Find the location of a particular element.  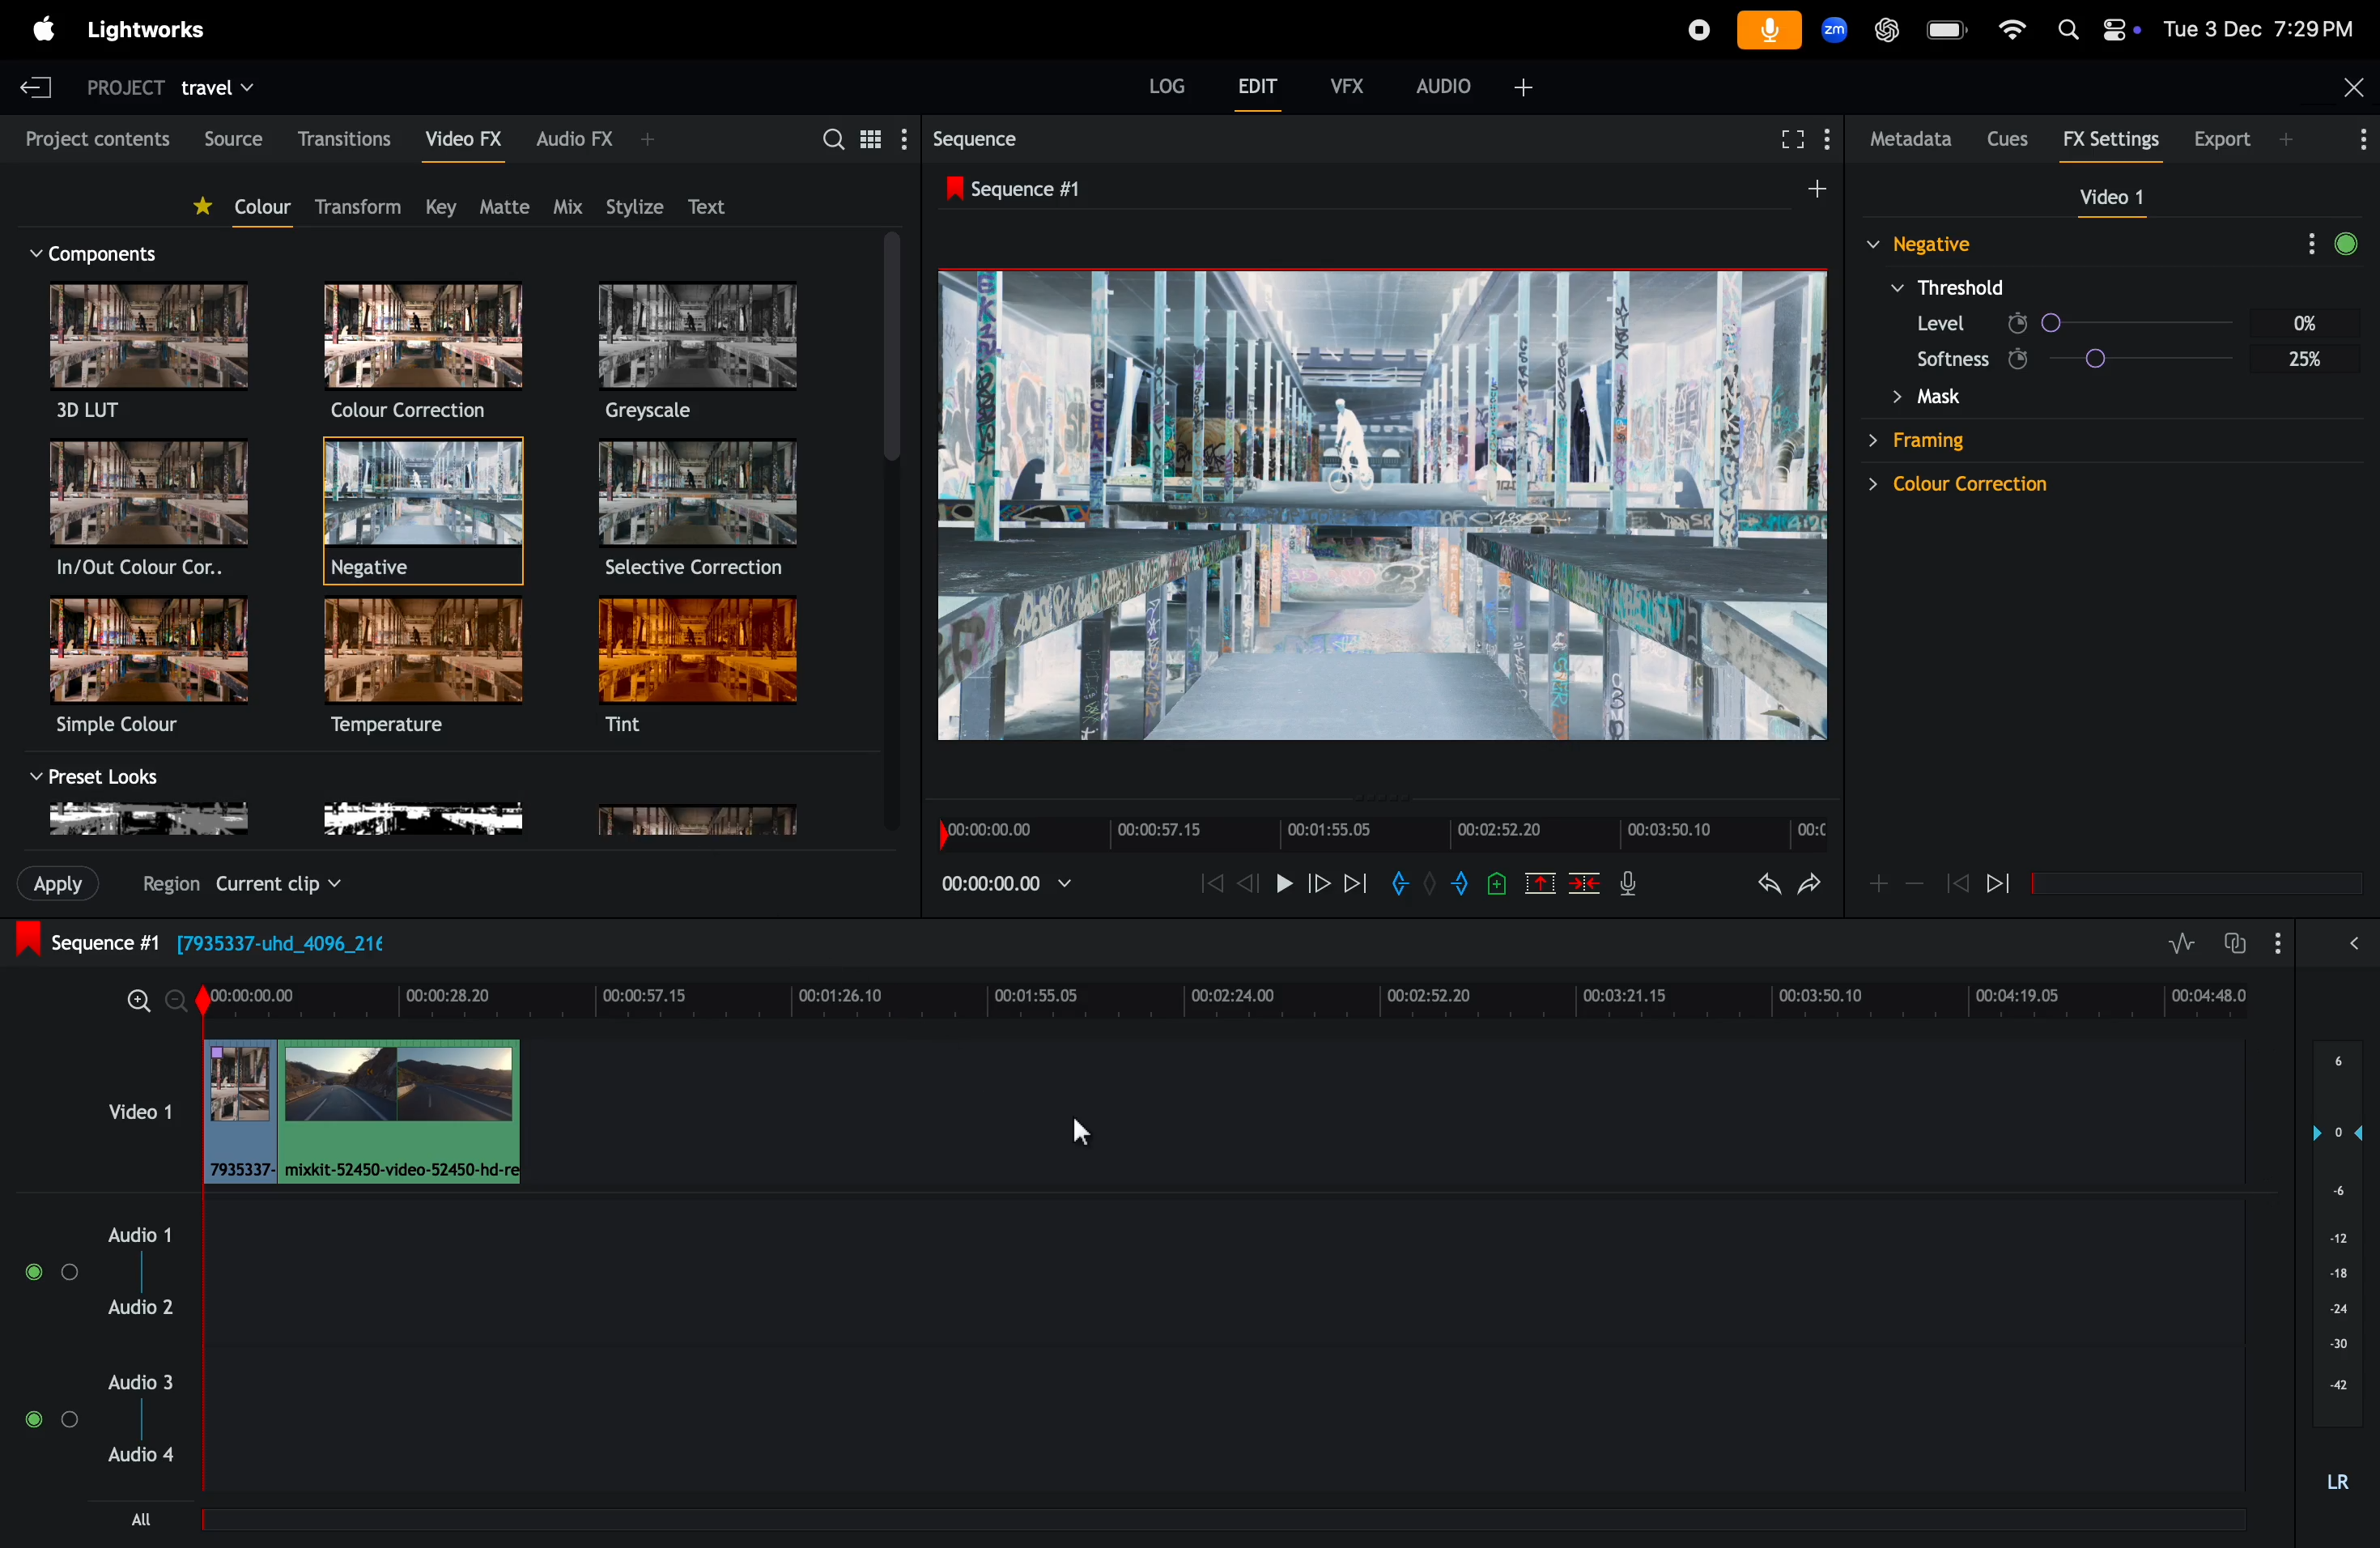

video 1 is located at coordinates (2110, 197).